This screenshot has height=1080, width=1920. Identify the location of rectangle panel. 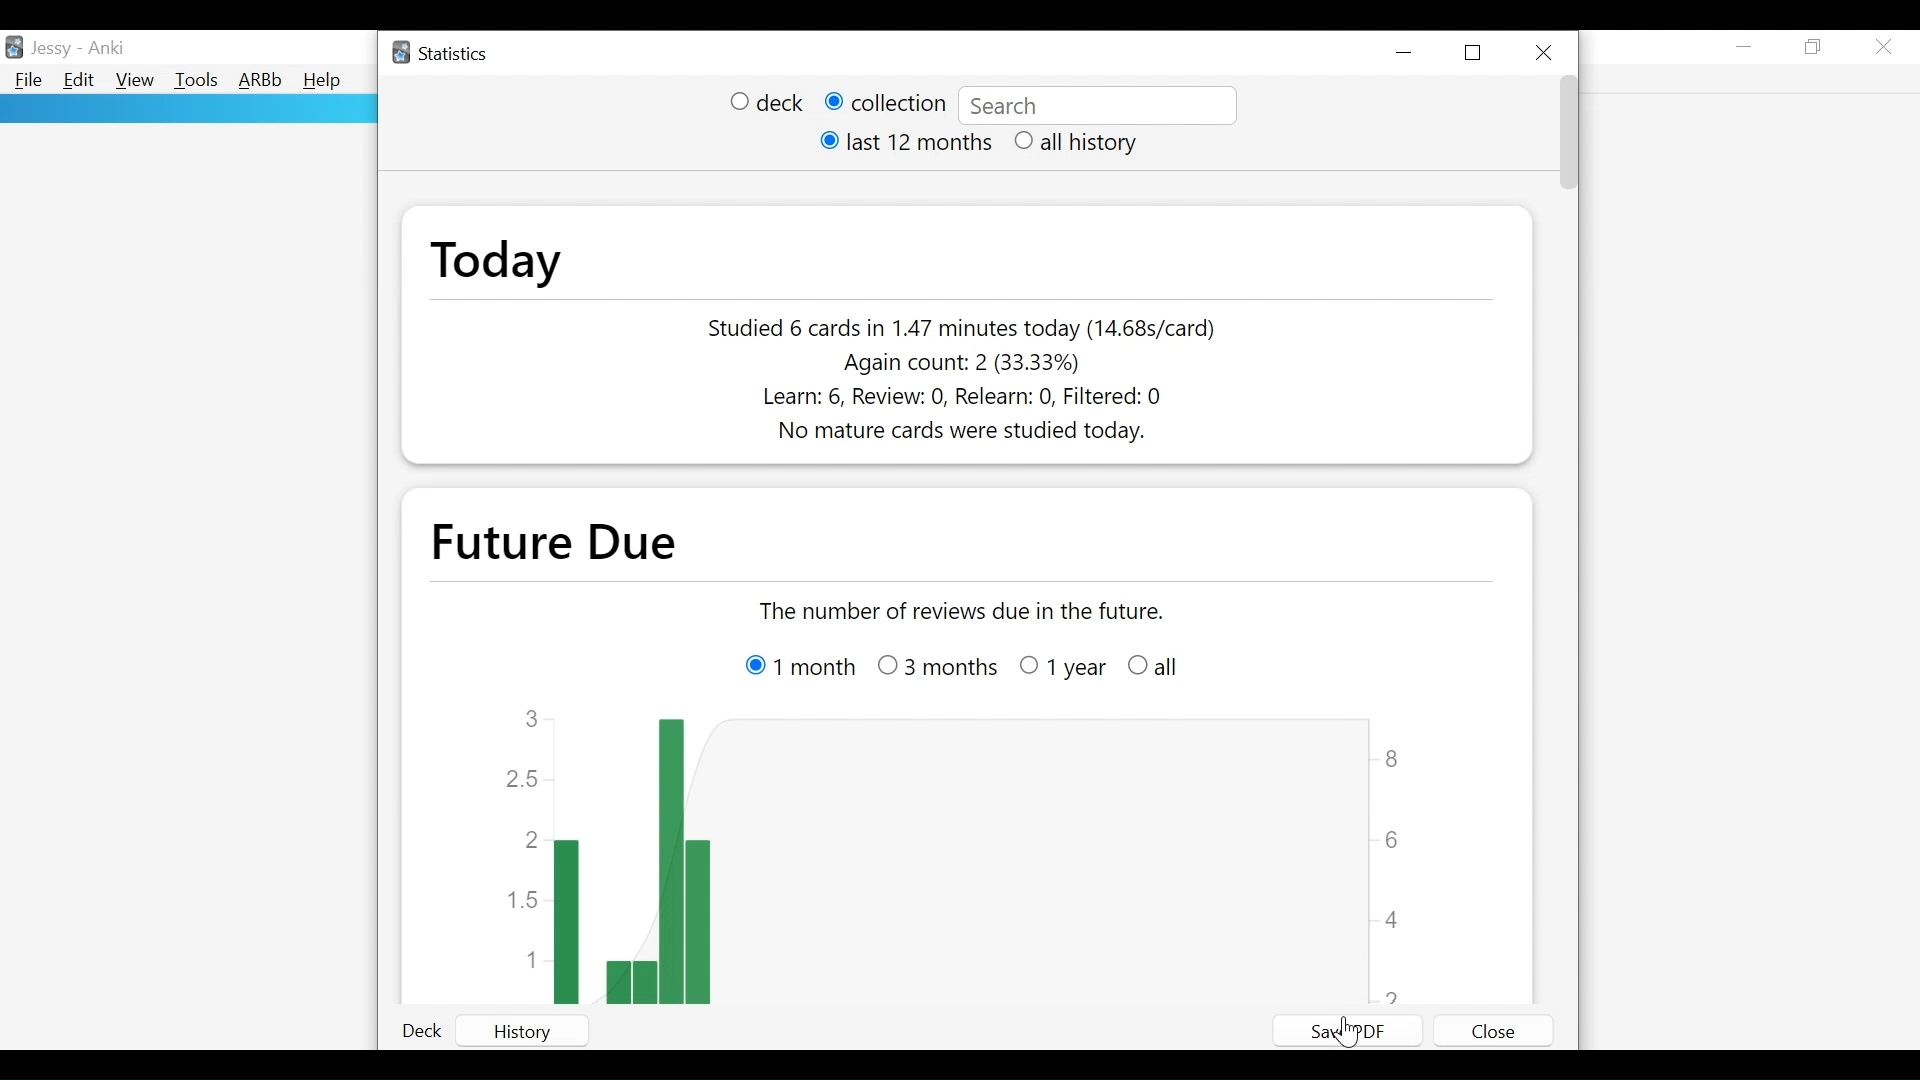
(187, 109).